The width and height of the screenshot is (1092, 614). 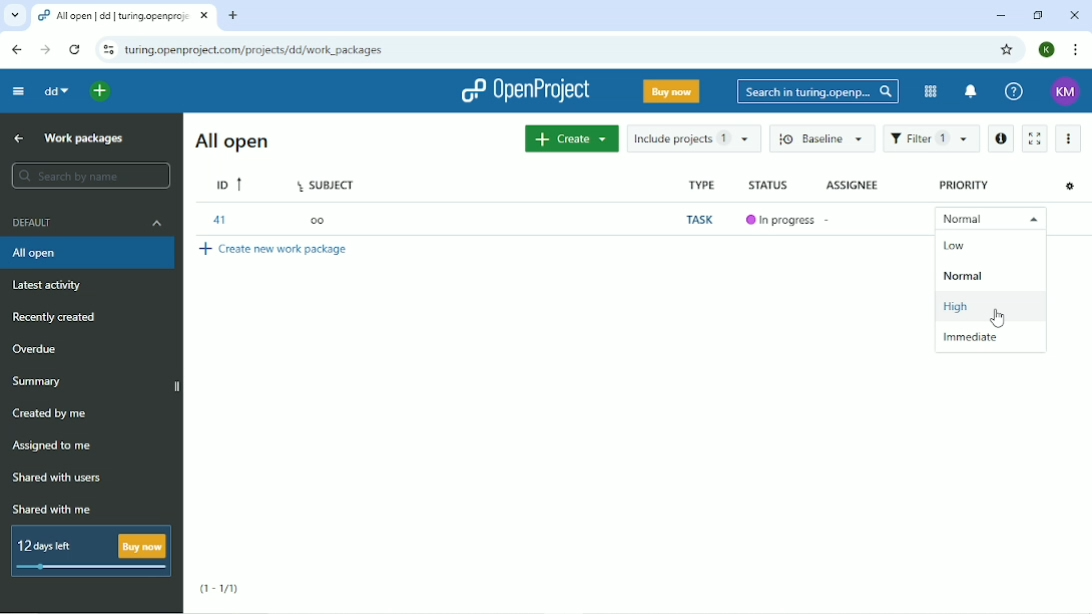 I want to click on Shared with me, so click(x=53, y=510).